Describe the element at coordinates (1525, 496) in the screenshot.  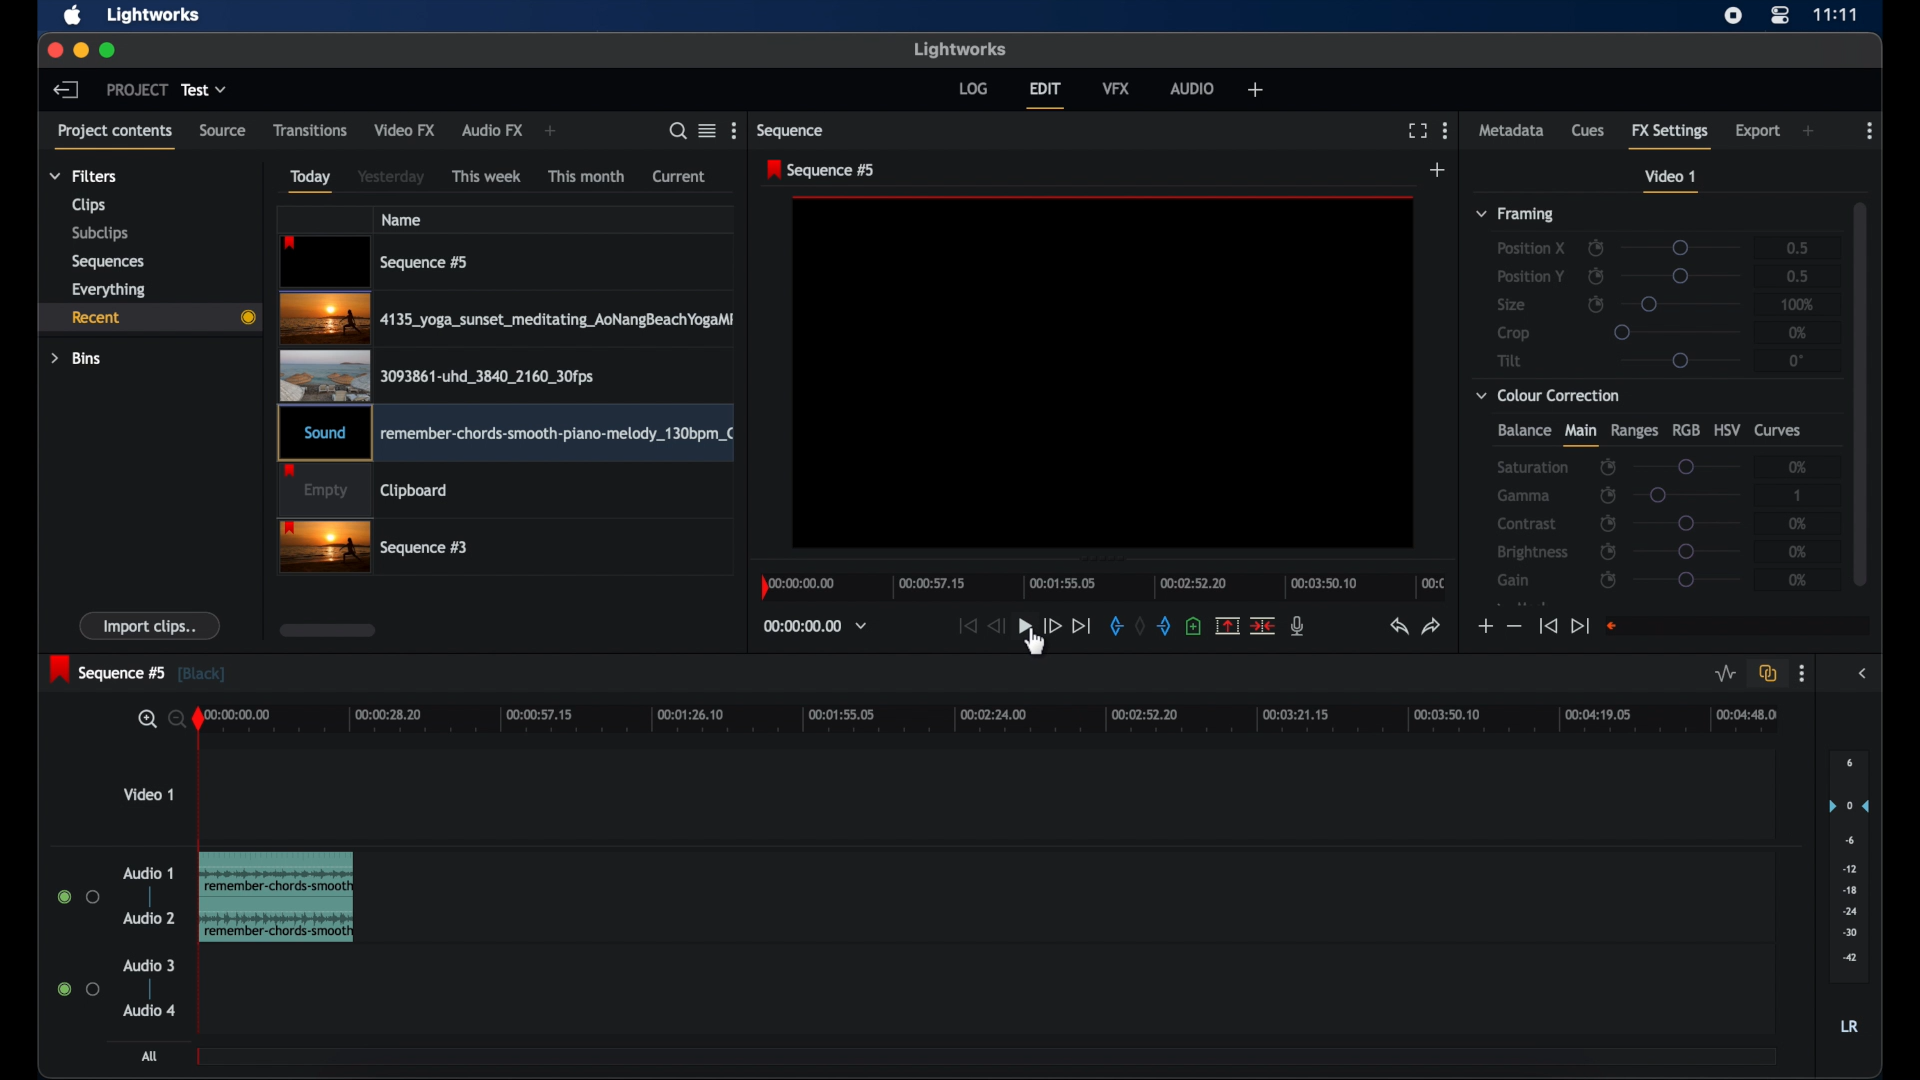
I see `gamma` at that location.